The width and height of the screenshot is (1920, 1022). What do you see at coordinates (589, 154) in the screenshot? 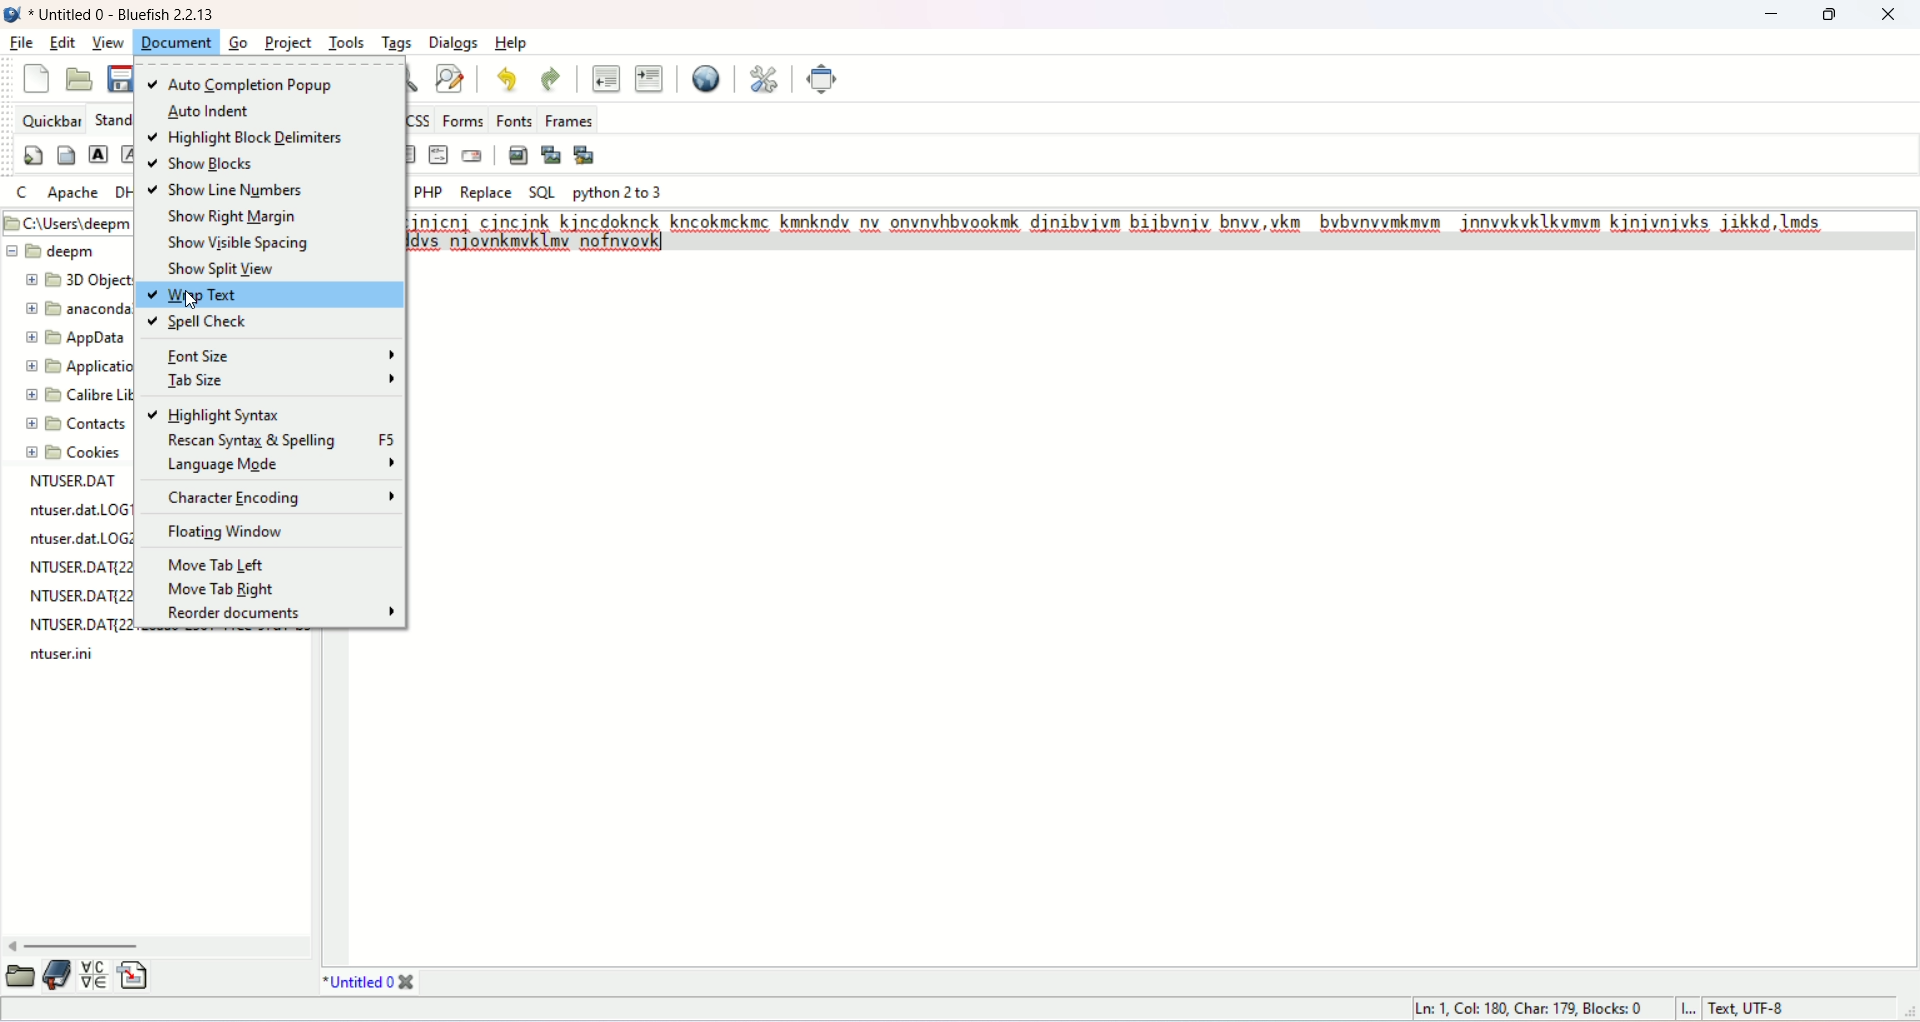
I see `multi thumbnail` at bounding box center [589, 154].